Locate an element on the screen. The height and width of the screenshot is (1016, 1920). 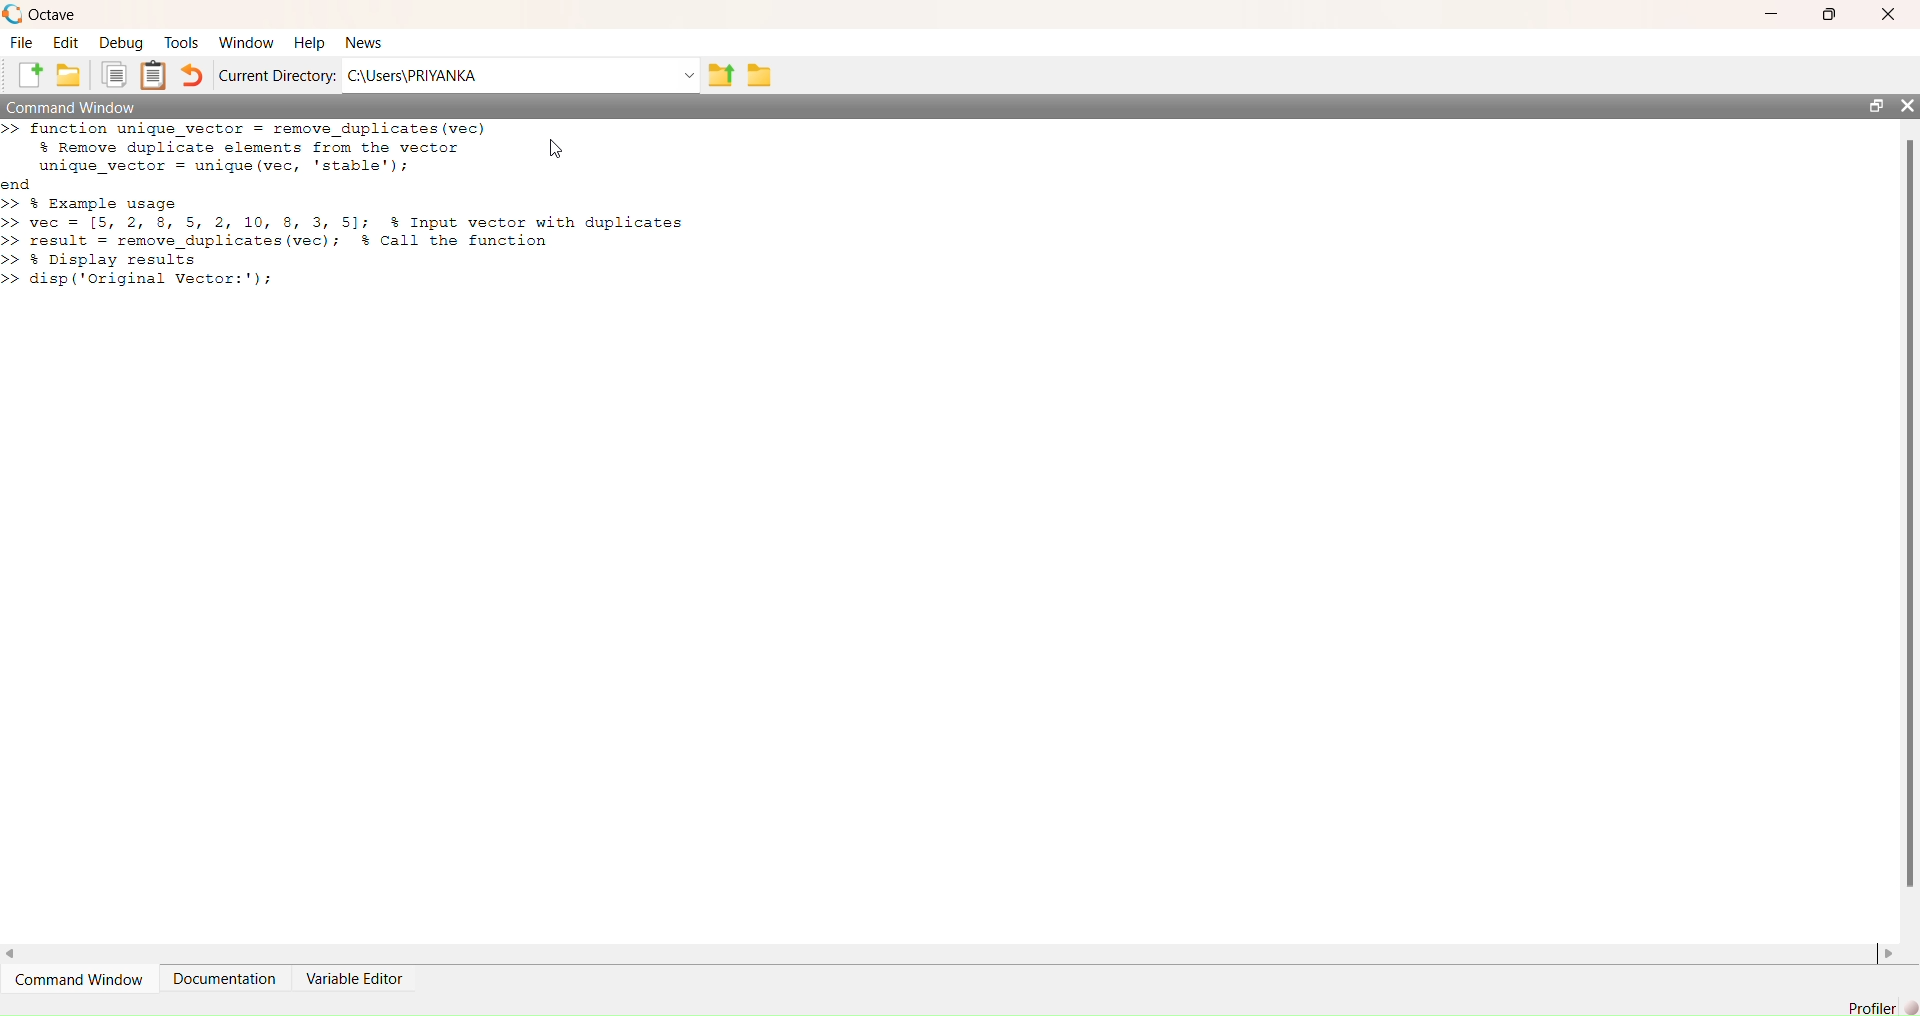
minimise is located at coordinates (1774, 13).